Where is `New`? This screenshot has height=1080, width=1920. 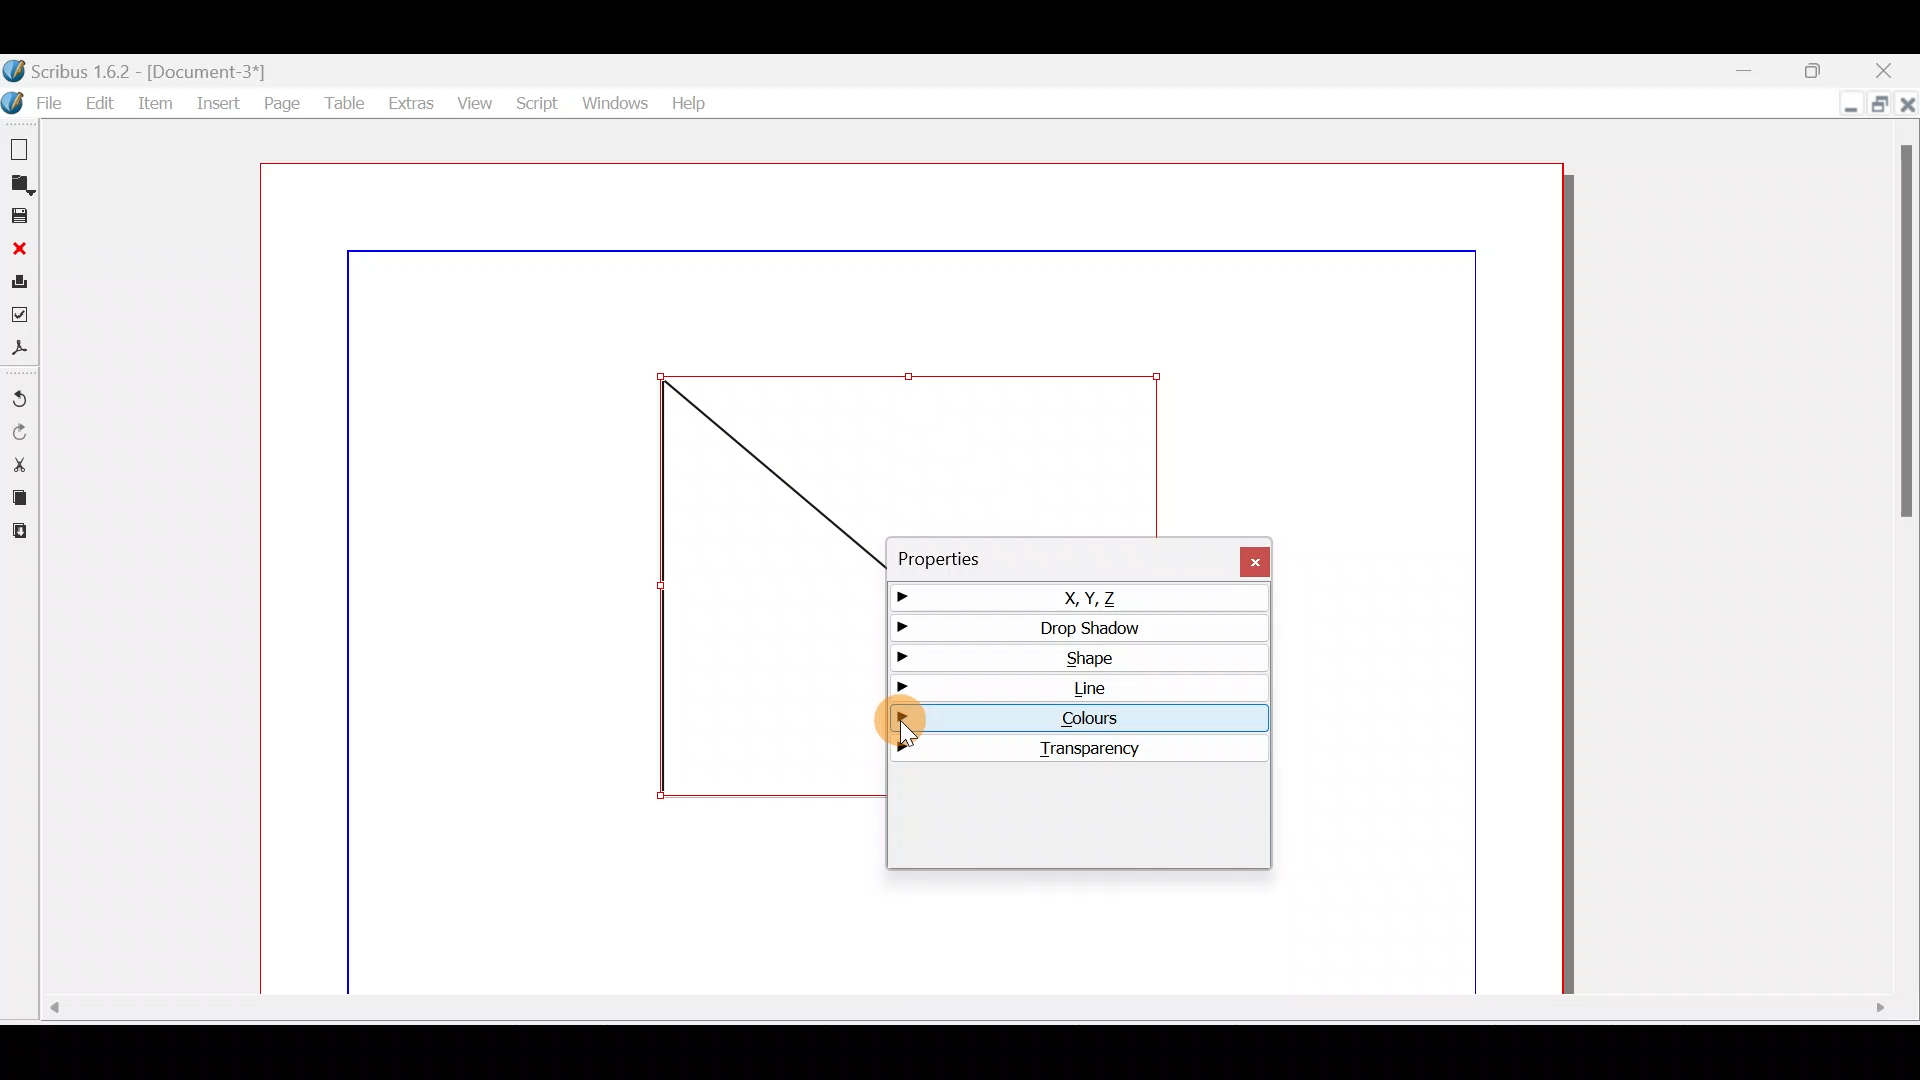
New is located at coordinates (20, 146).